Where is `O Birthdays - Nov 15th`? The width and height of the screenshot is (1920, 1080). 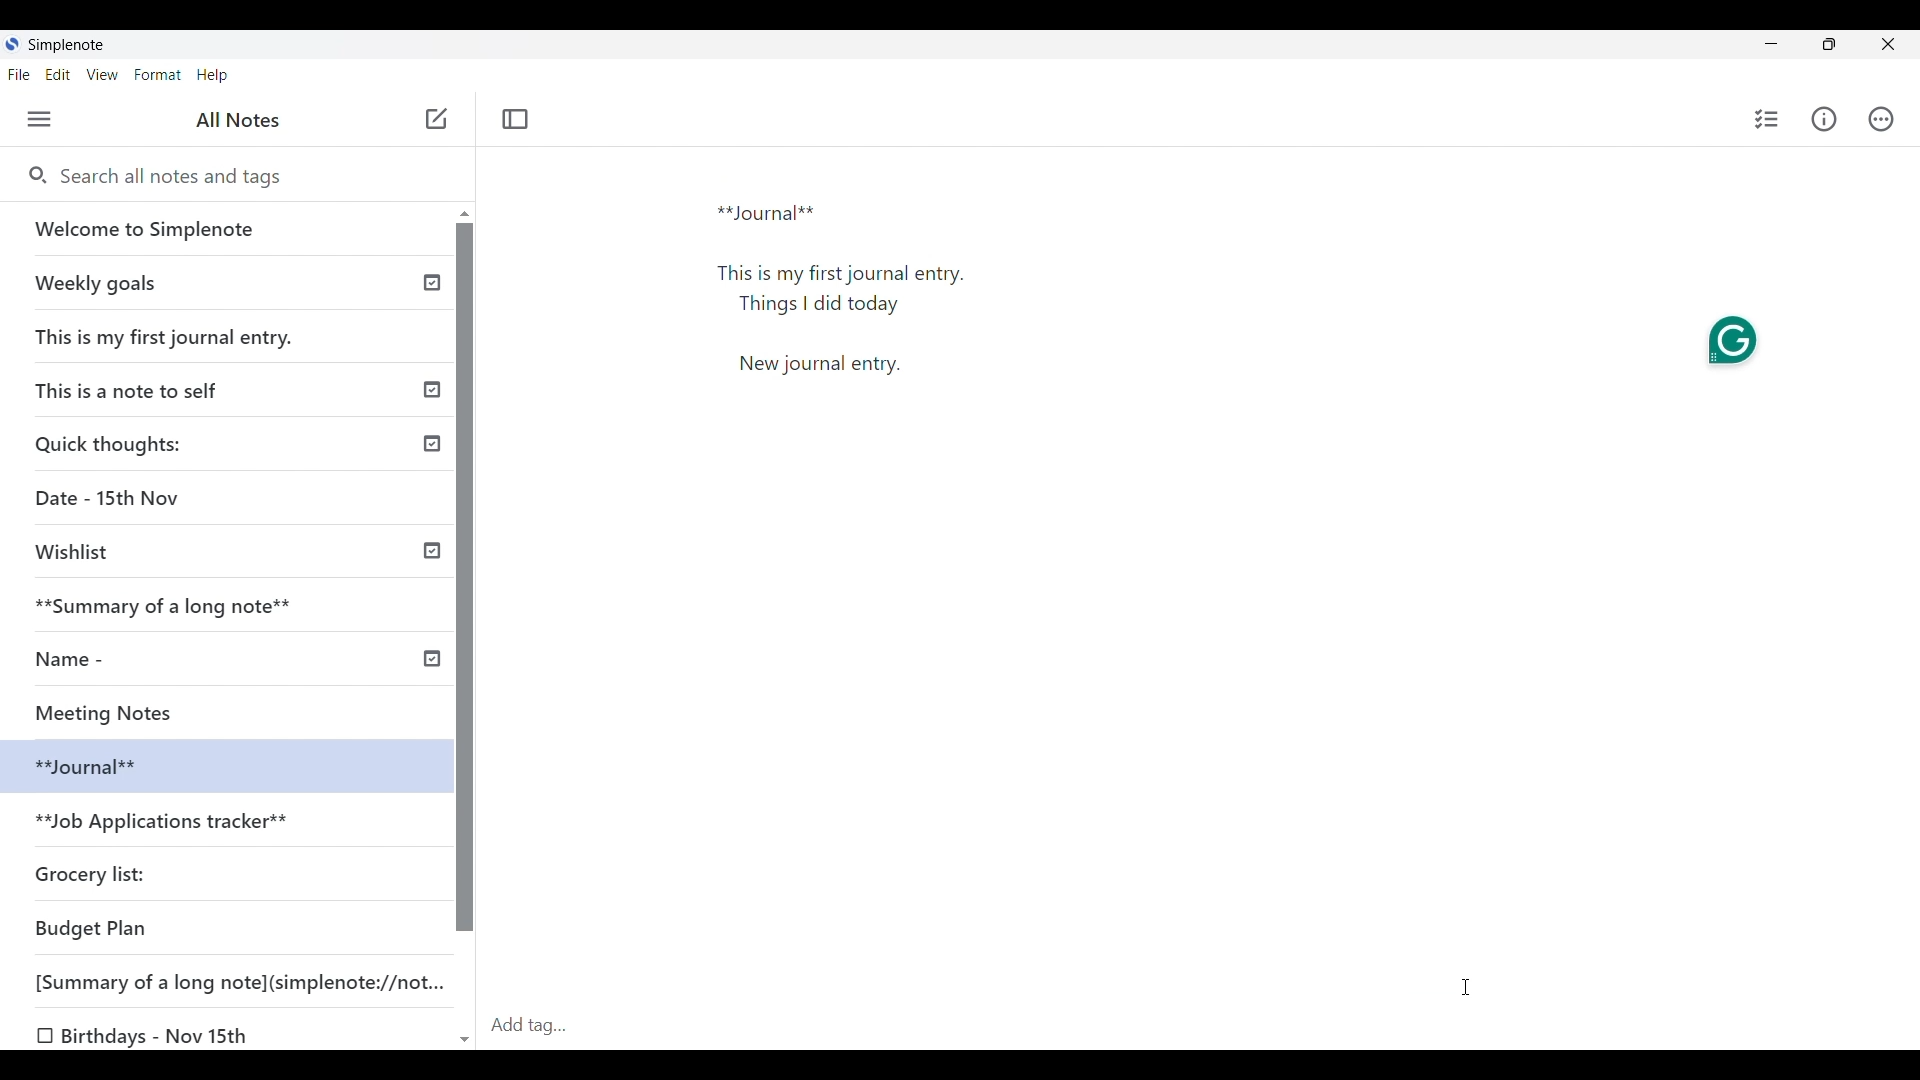 O Birthdays - Nov 15th is located at coordinates (147, 1036).